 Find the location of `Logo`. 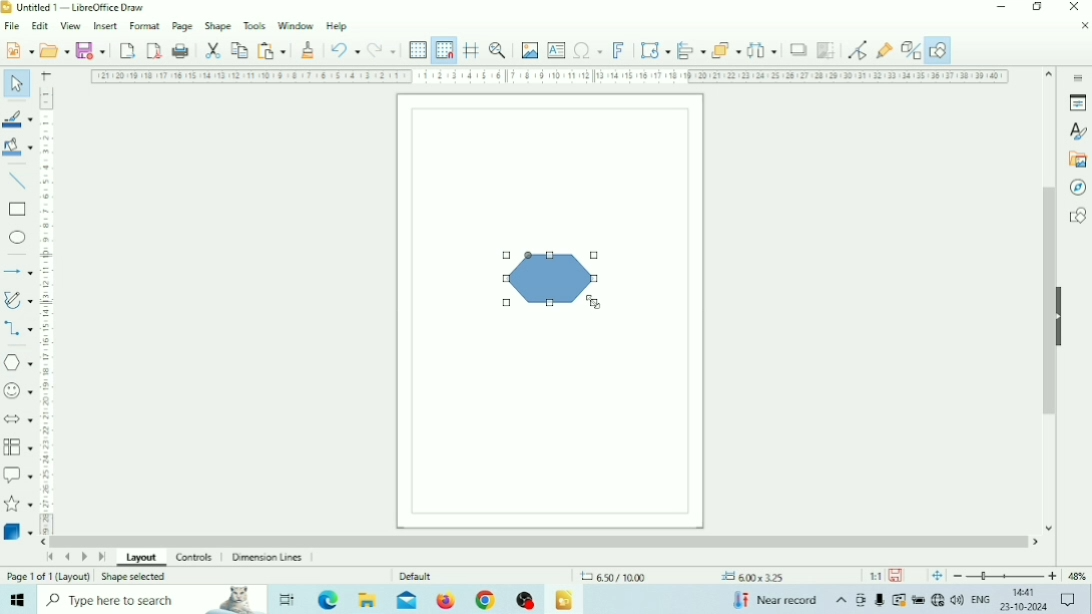

Logo is located at coordinates (7, 8).